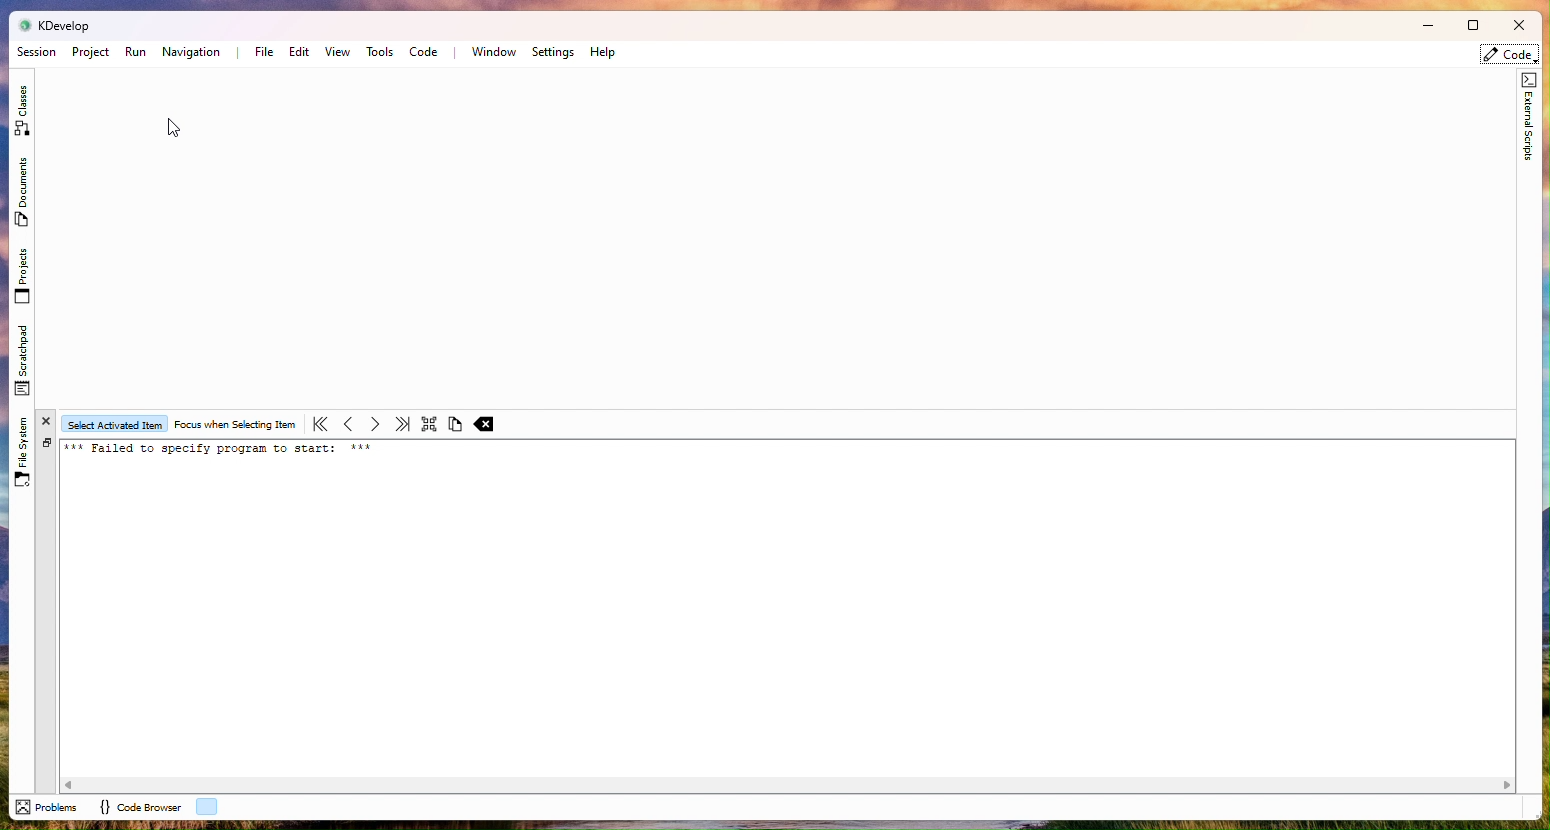 Image resolution: width=1550 pixels, height=830 pixels. Describe the element at coordinates (47, 443) in the screenshot. I see `Duplicate` at that location.